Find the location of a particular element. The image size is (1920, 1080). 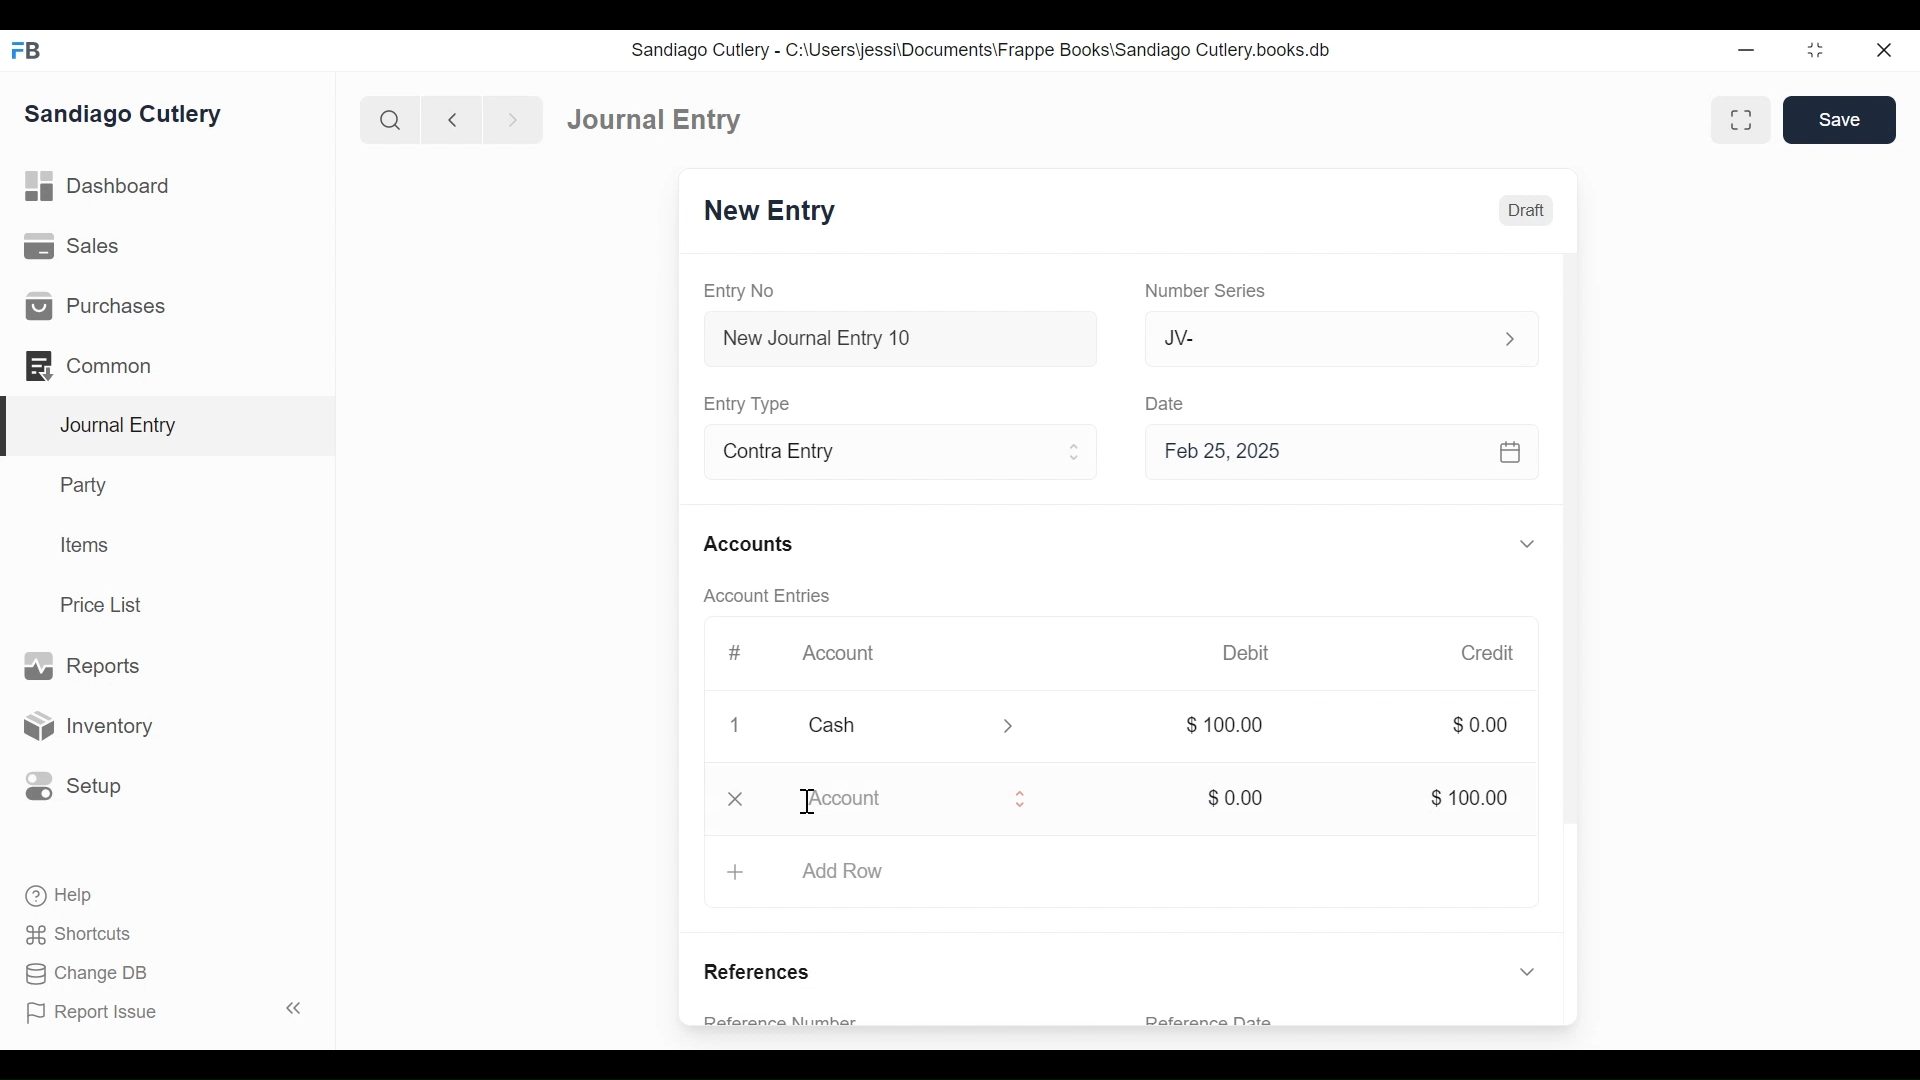

Frappe Books Desktop icon is located at coordinates (25, 50).